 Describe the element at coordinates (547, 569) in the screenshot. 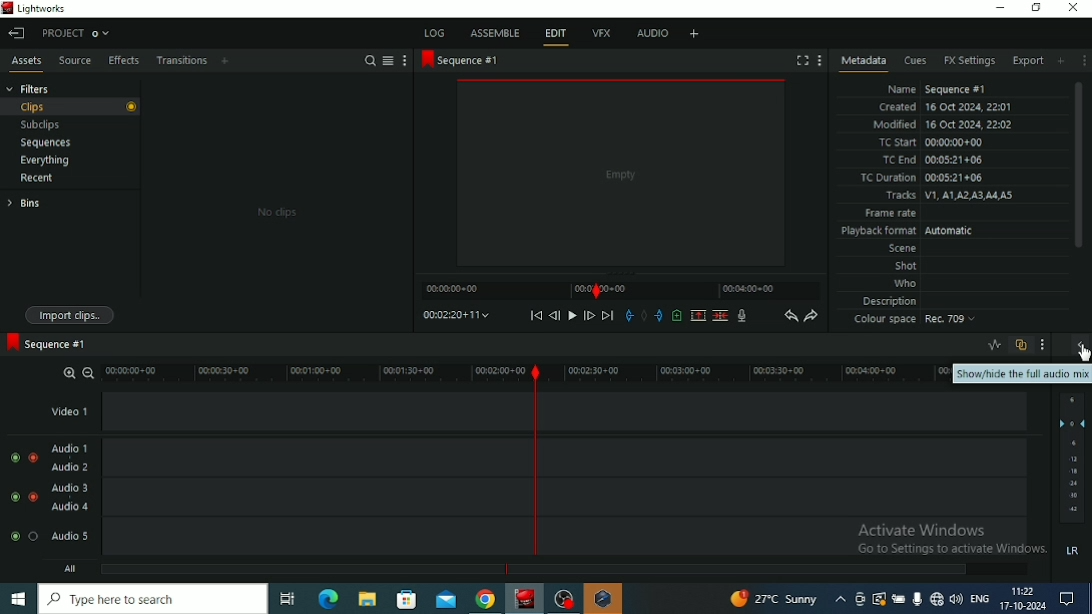

I see `All` at that location.